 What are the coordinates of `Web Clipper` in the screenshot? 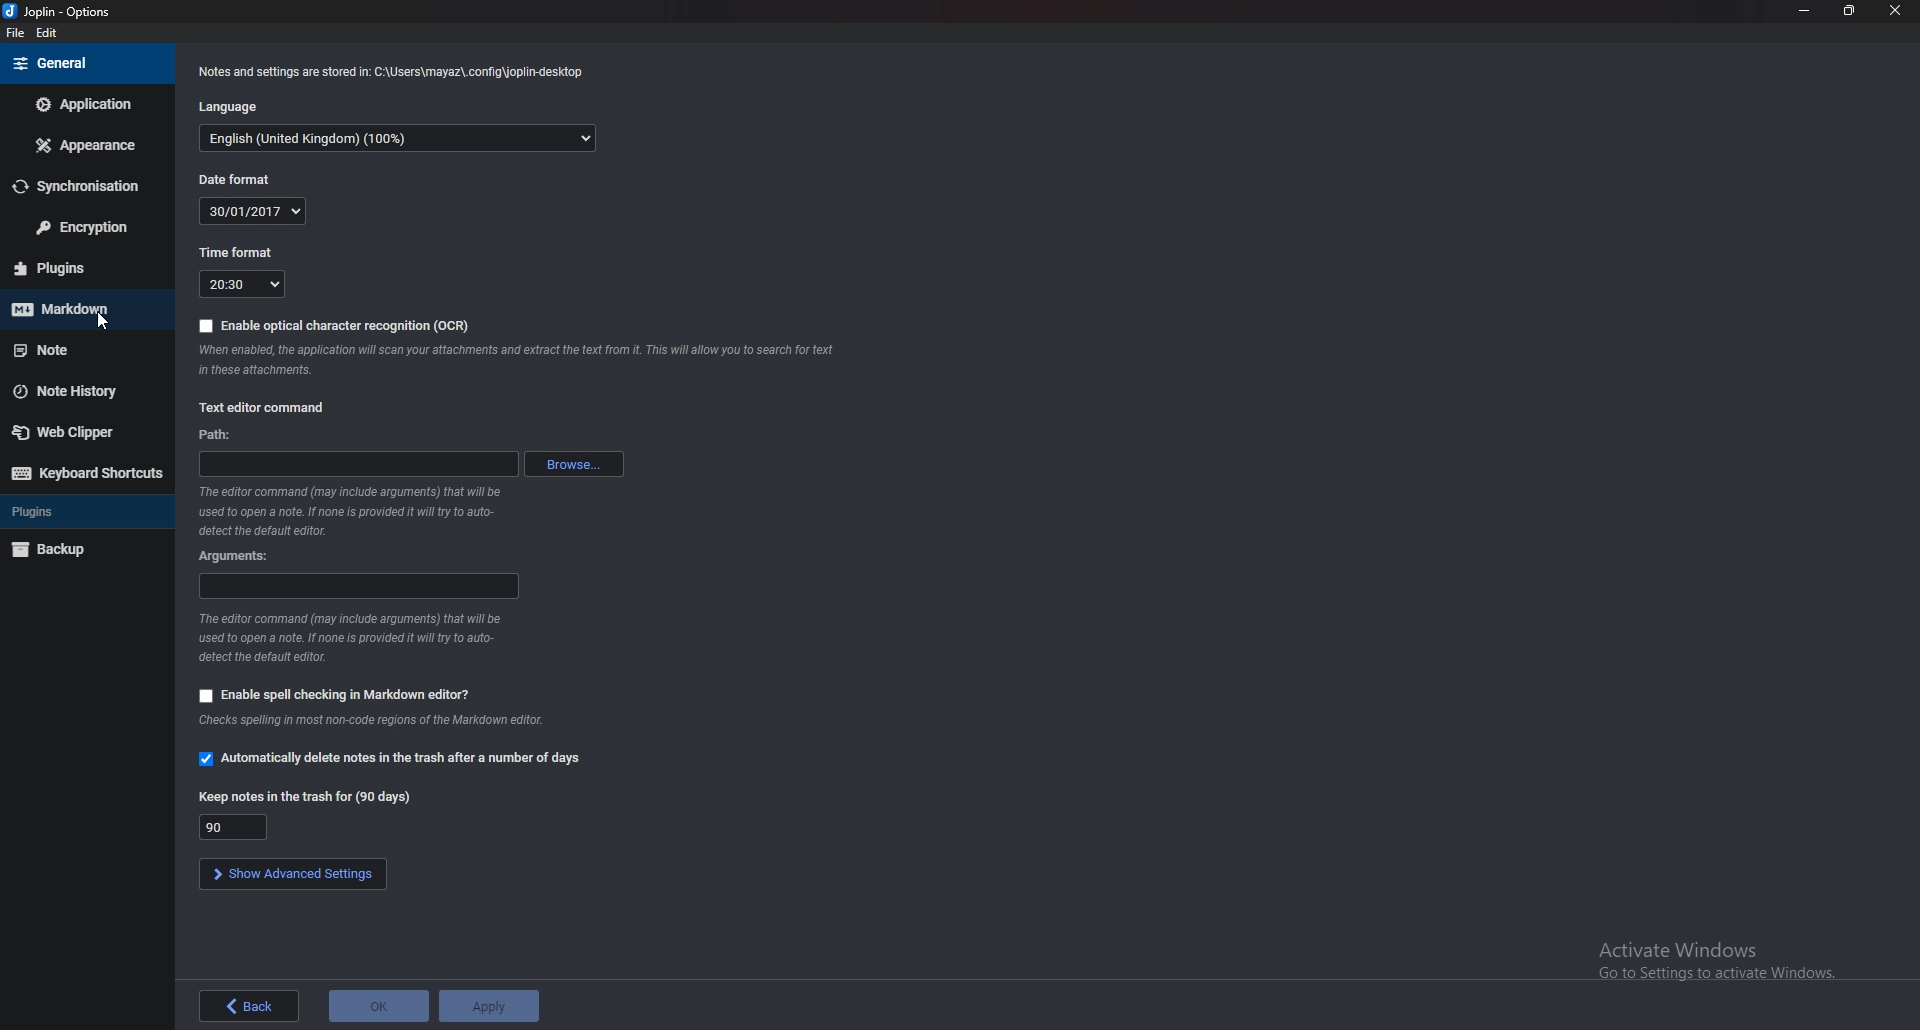 It's located at (86, 431).